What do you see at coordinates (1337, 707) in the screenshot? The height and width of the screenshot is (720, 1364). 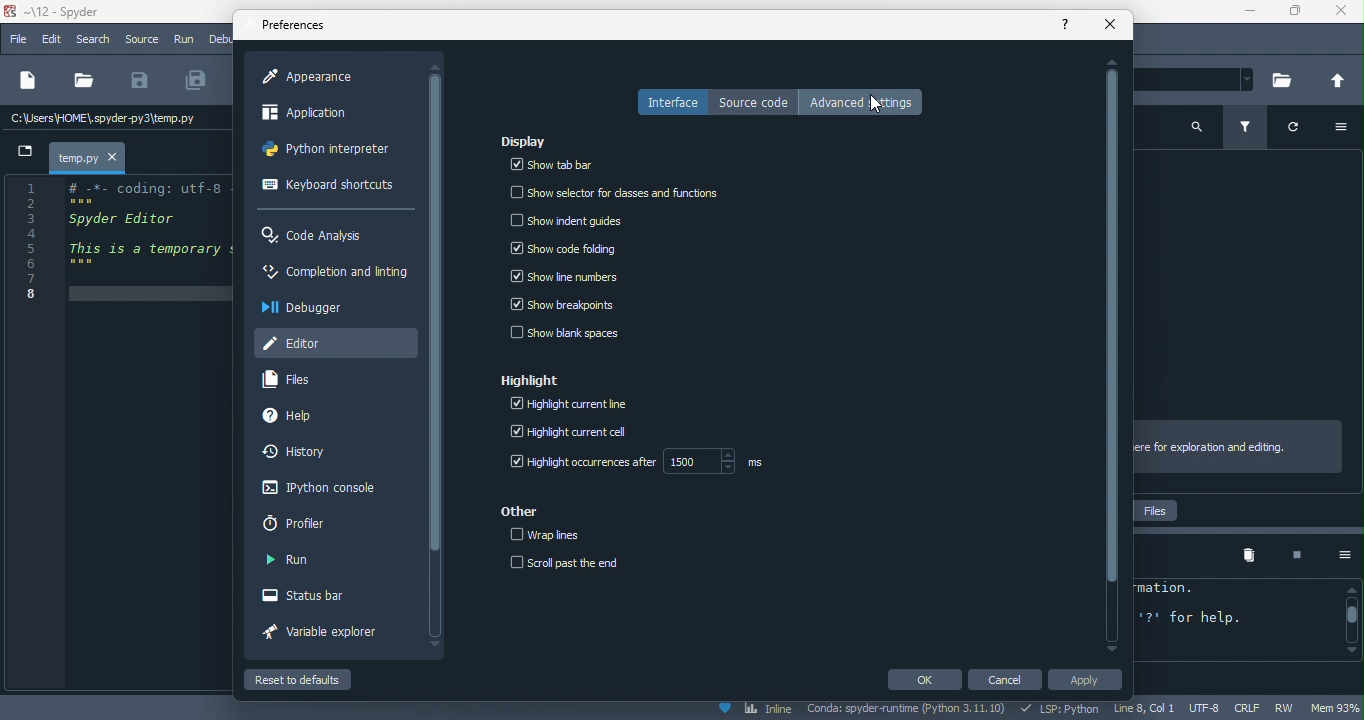 I see `mem 92%` at bounding box center [1337, 707].